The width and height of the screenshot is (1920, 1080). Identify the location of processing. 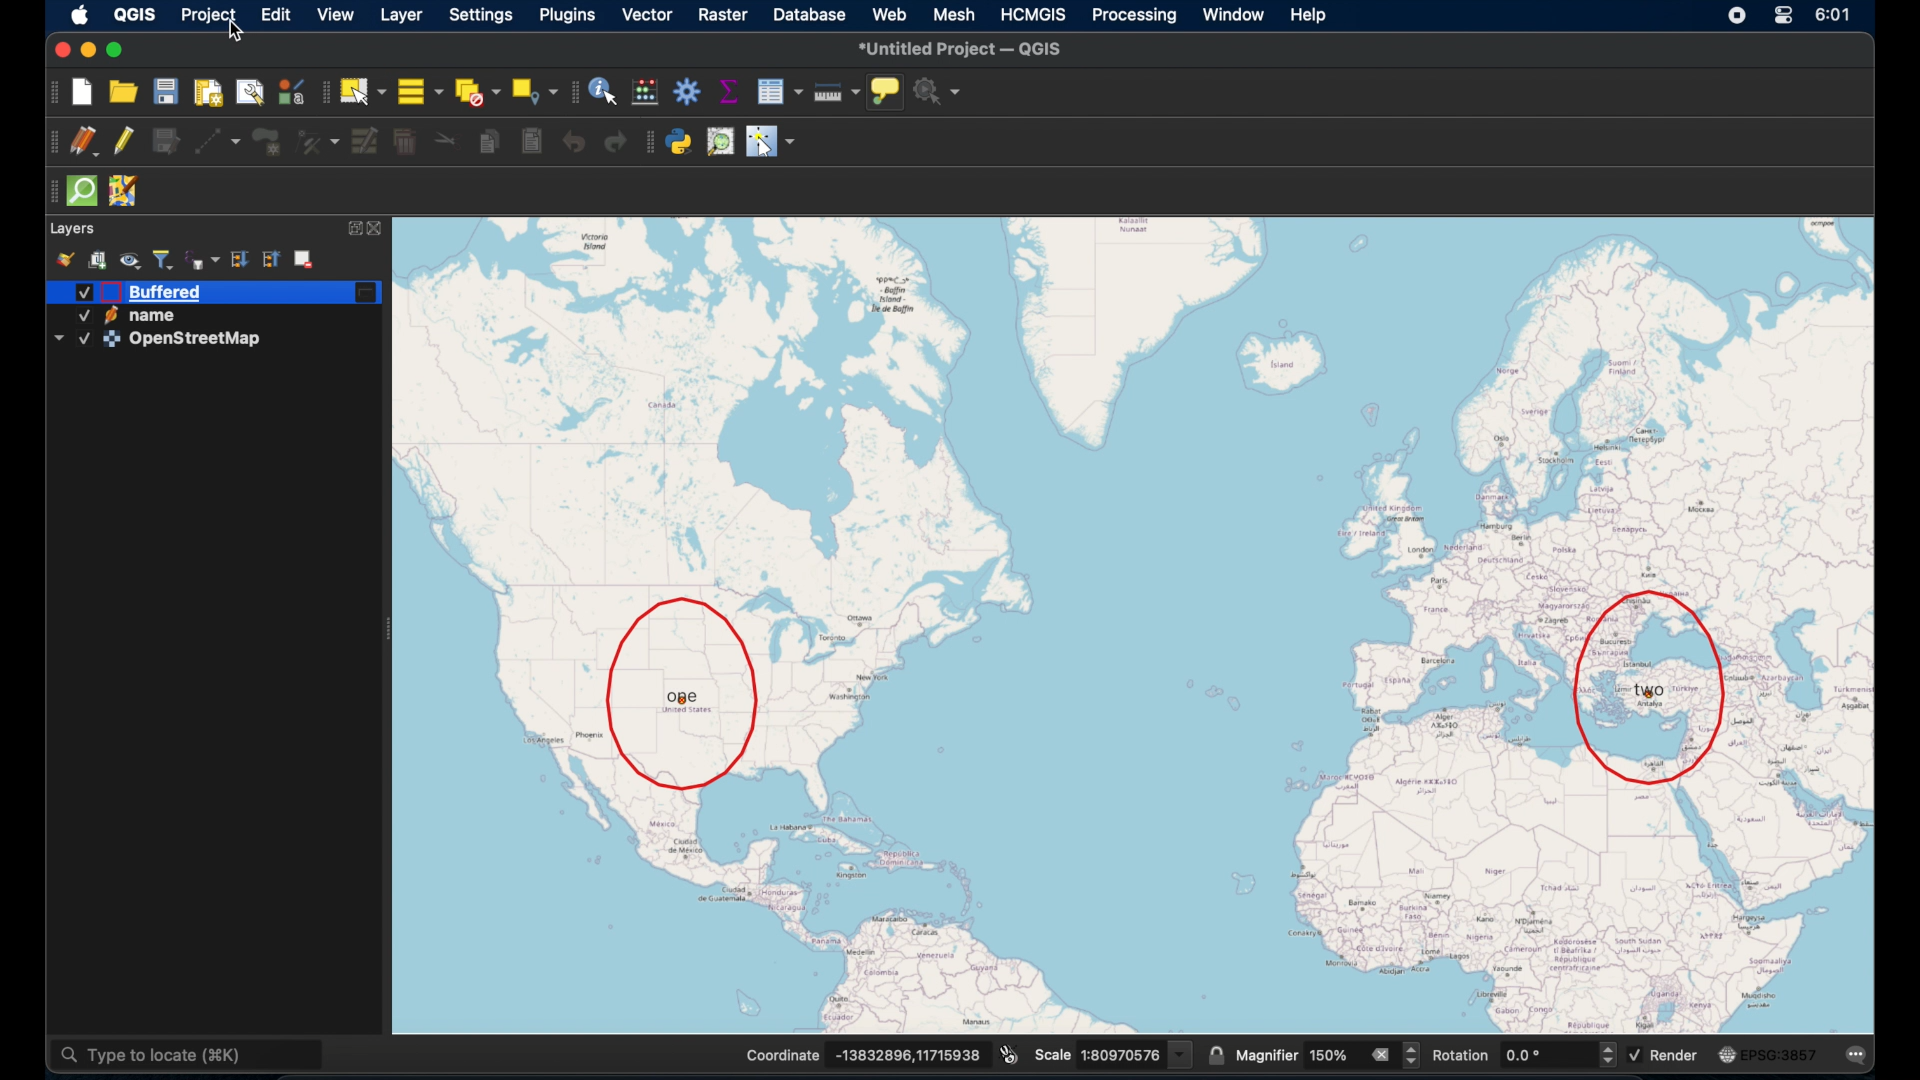
(1137, 15).